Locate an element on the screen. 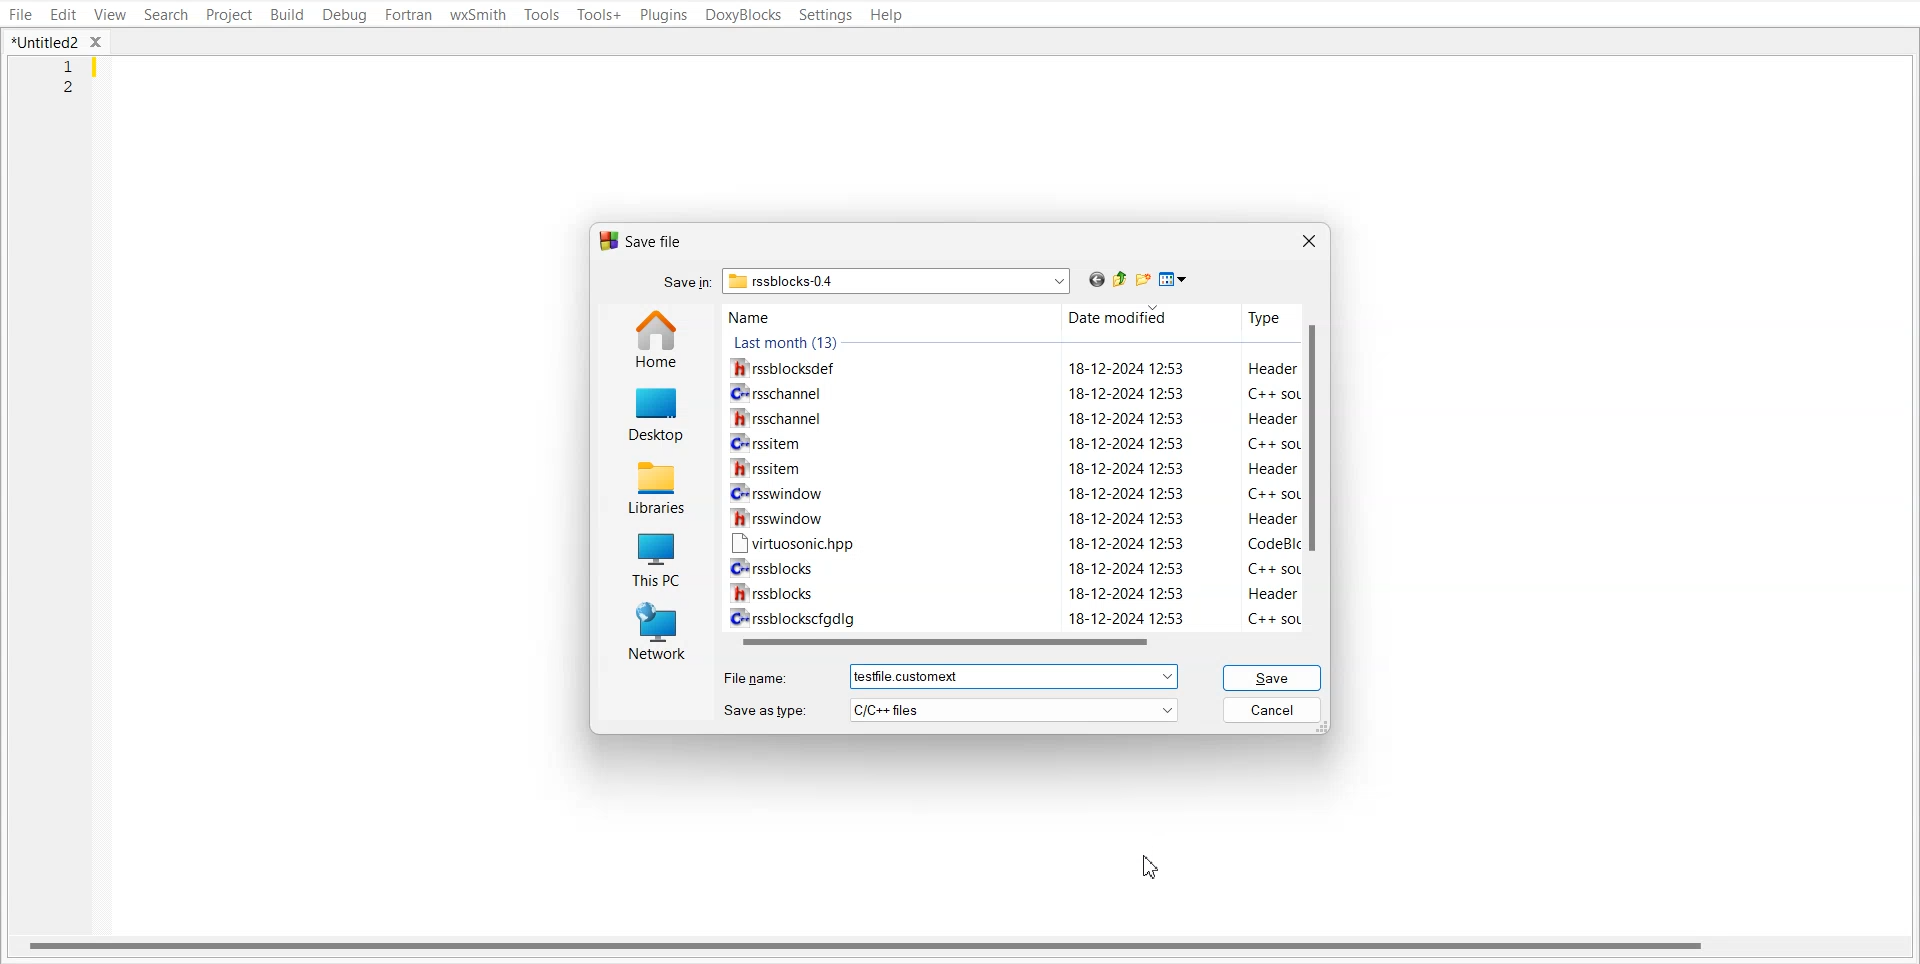 This screenshot has width=1920, height=964. Crrssitem 18-12-2024 12:53 C++ soL is located at coordinates (1016, 443).